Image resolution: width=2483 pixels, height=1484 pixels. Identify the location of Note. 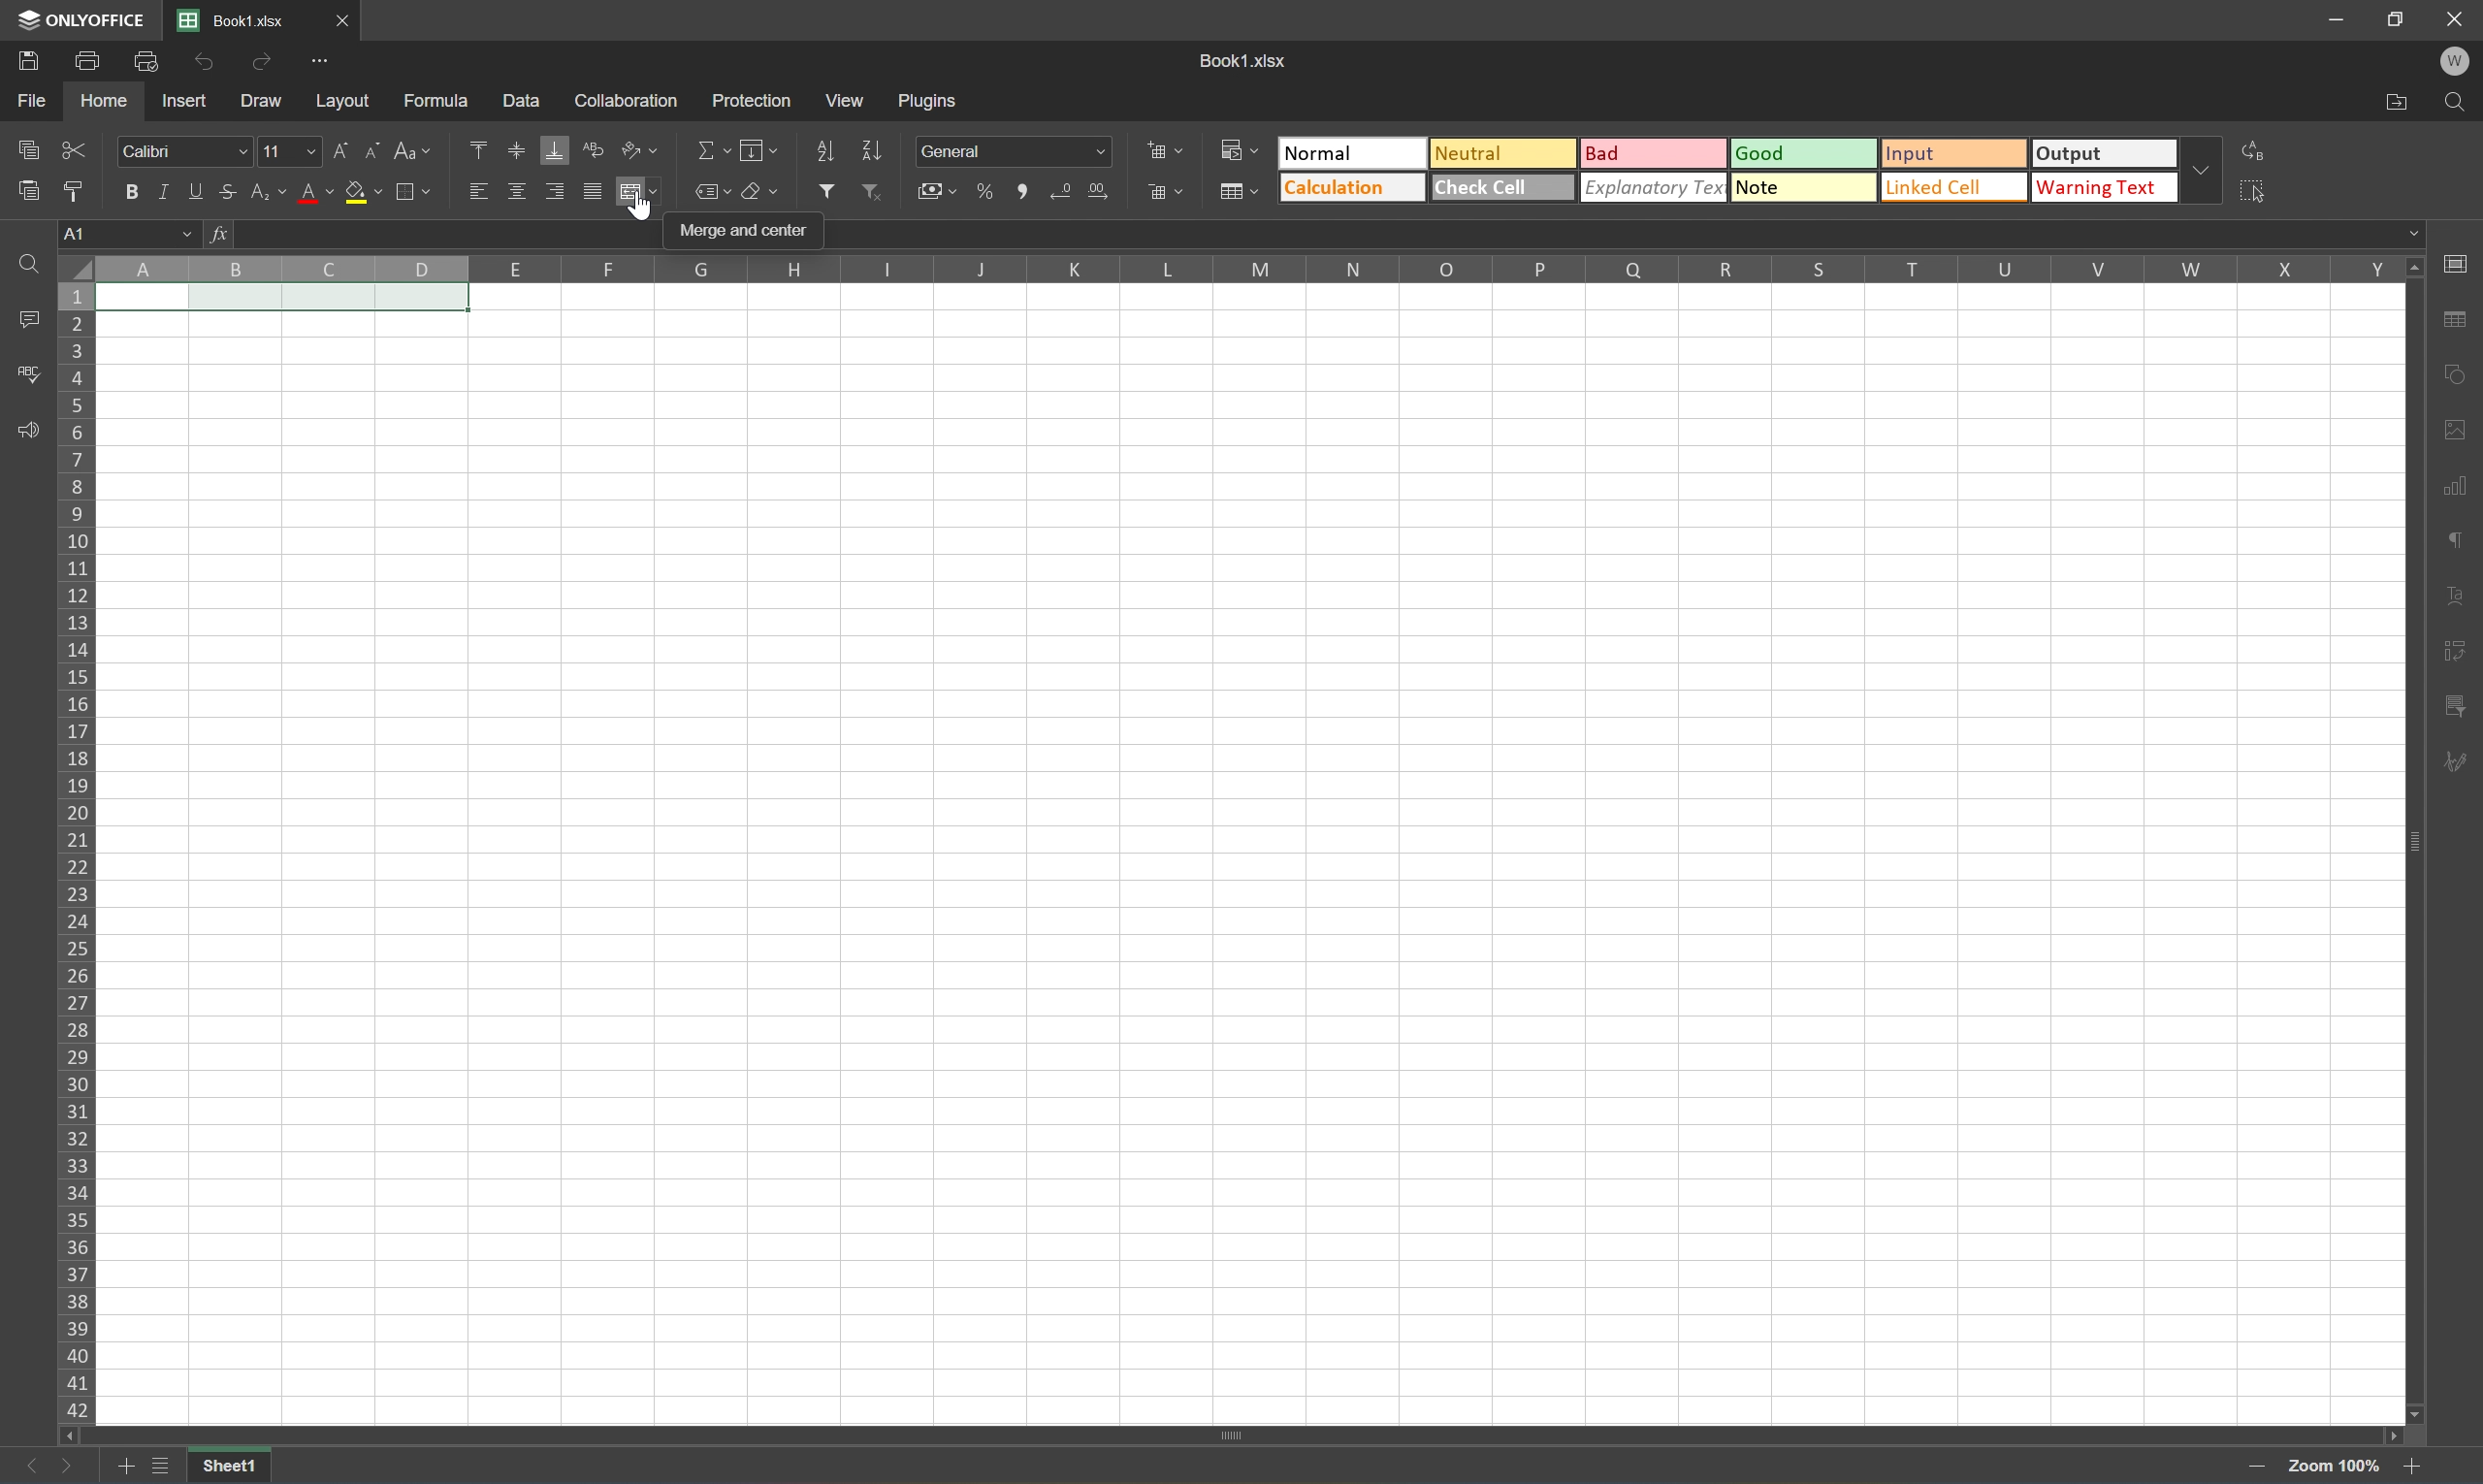
(1801, 187).